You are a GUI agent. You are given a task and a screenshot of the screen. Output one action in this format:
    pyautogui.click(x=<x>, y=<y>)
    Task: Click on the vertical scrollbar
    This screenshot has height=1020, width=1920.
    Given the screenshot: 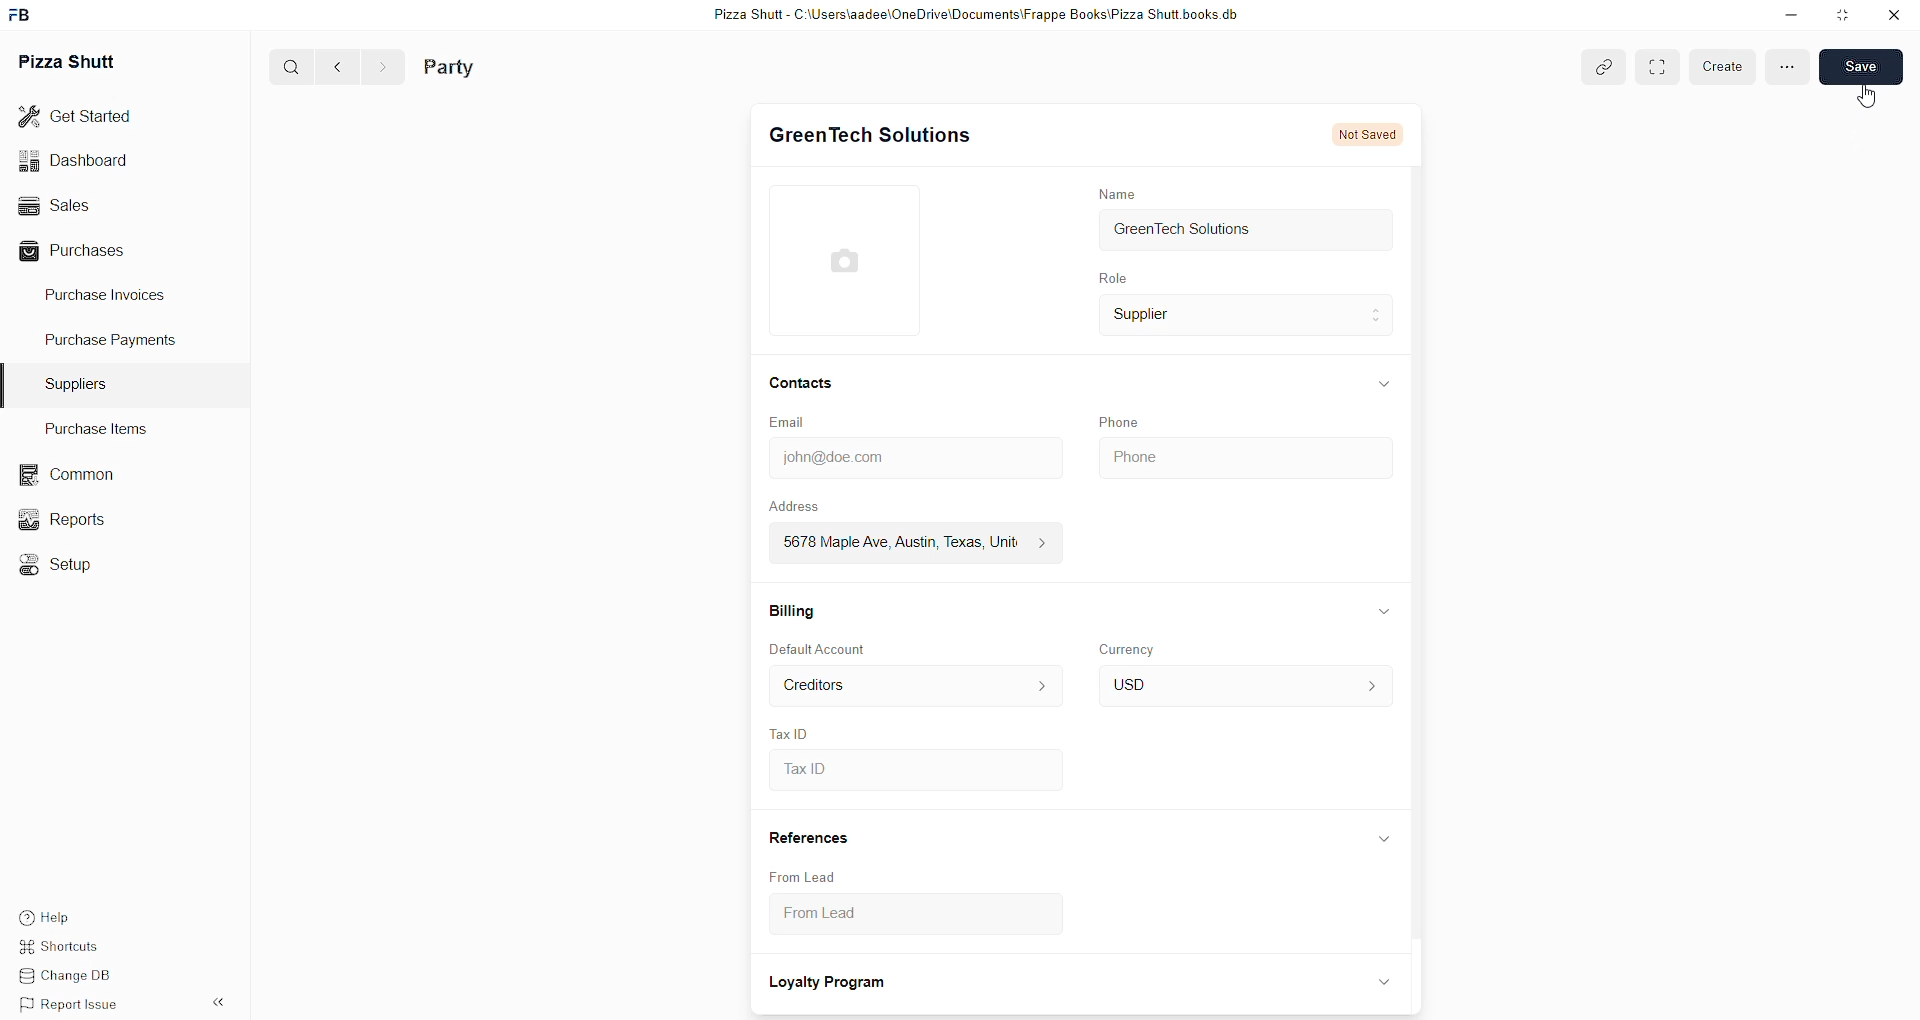 What is the action you would take?
    pyautogui.click(x=1423, y=557)
    